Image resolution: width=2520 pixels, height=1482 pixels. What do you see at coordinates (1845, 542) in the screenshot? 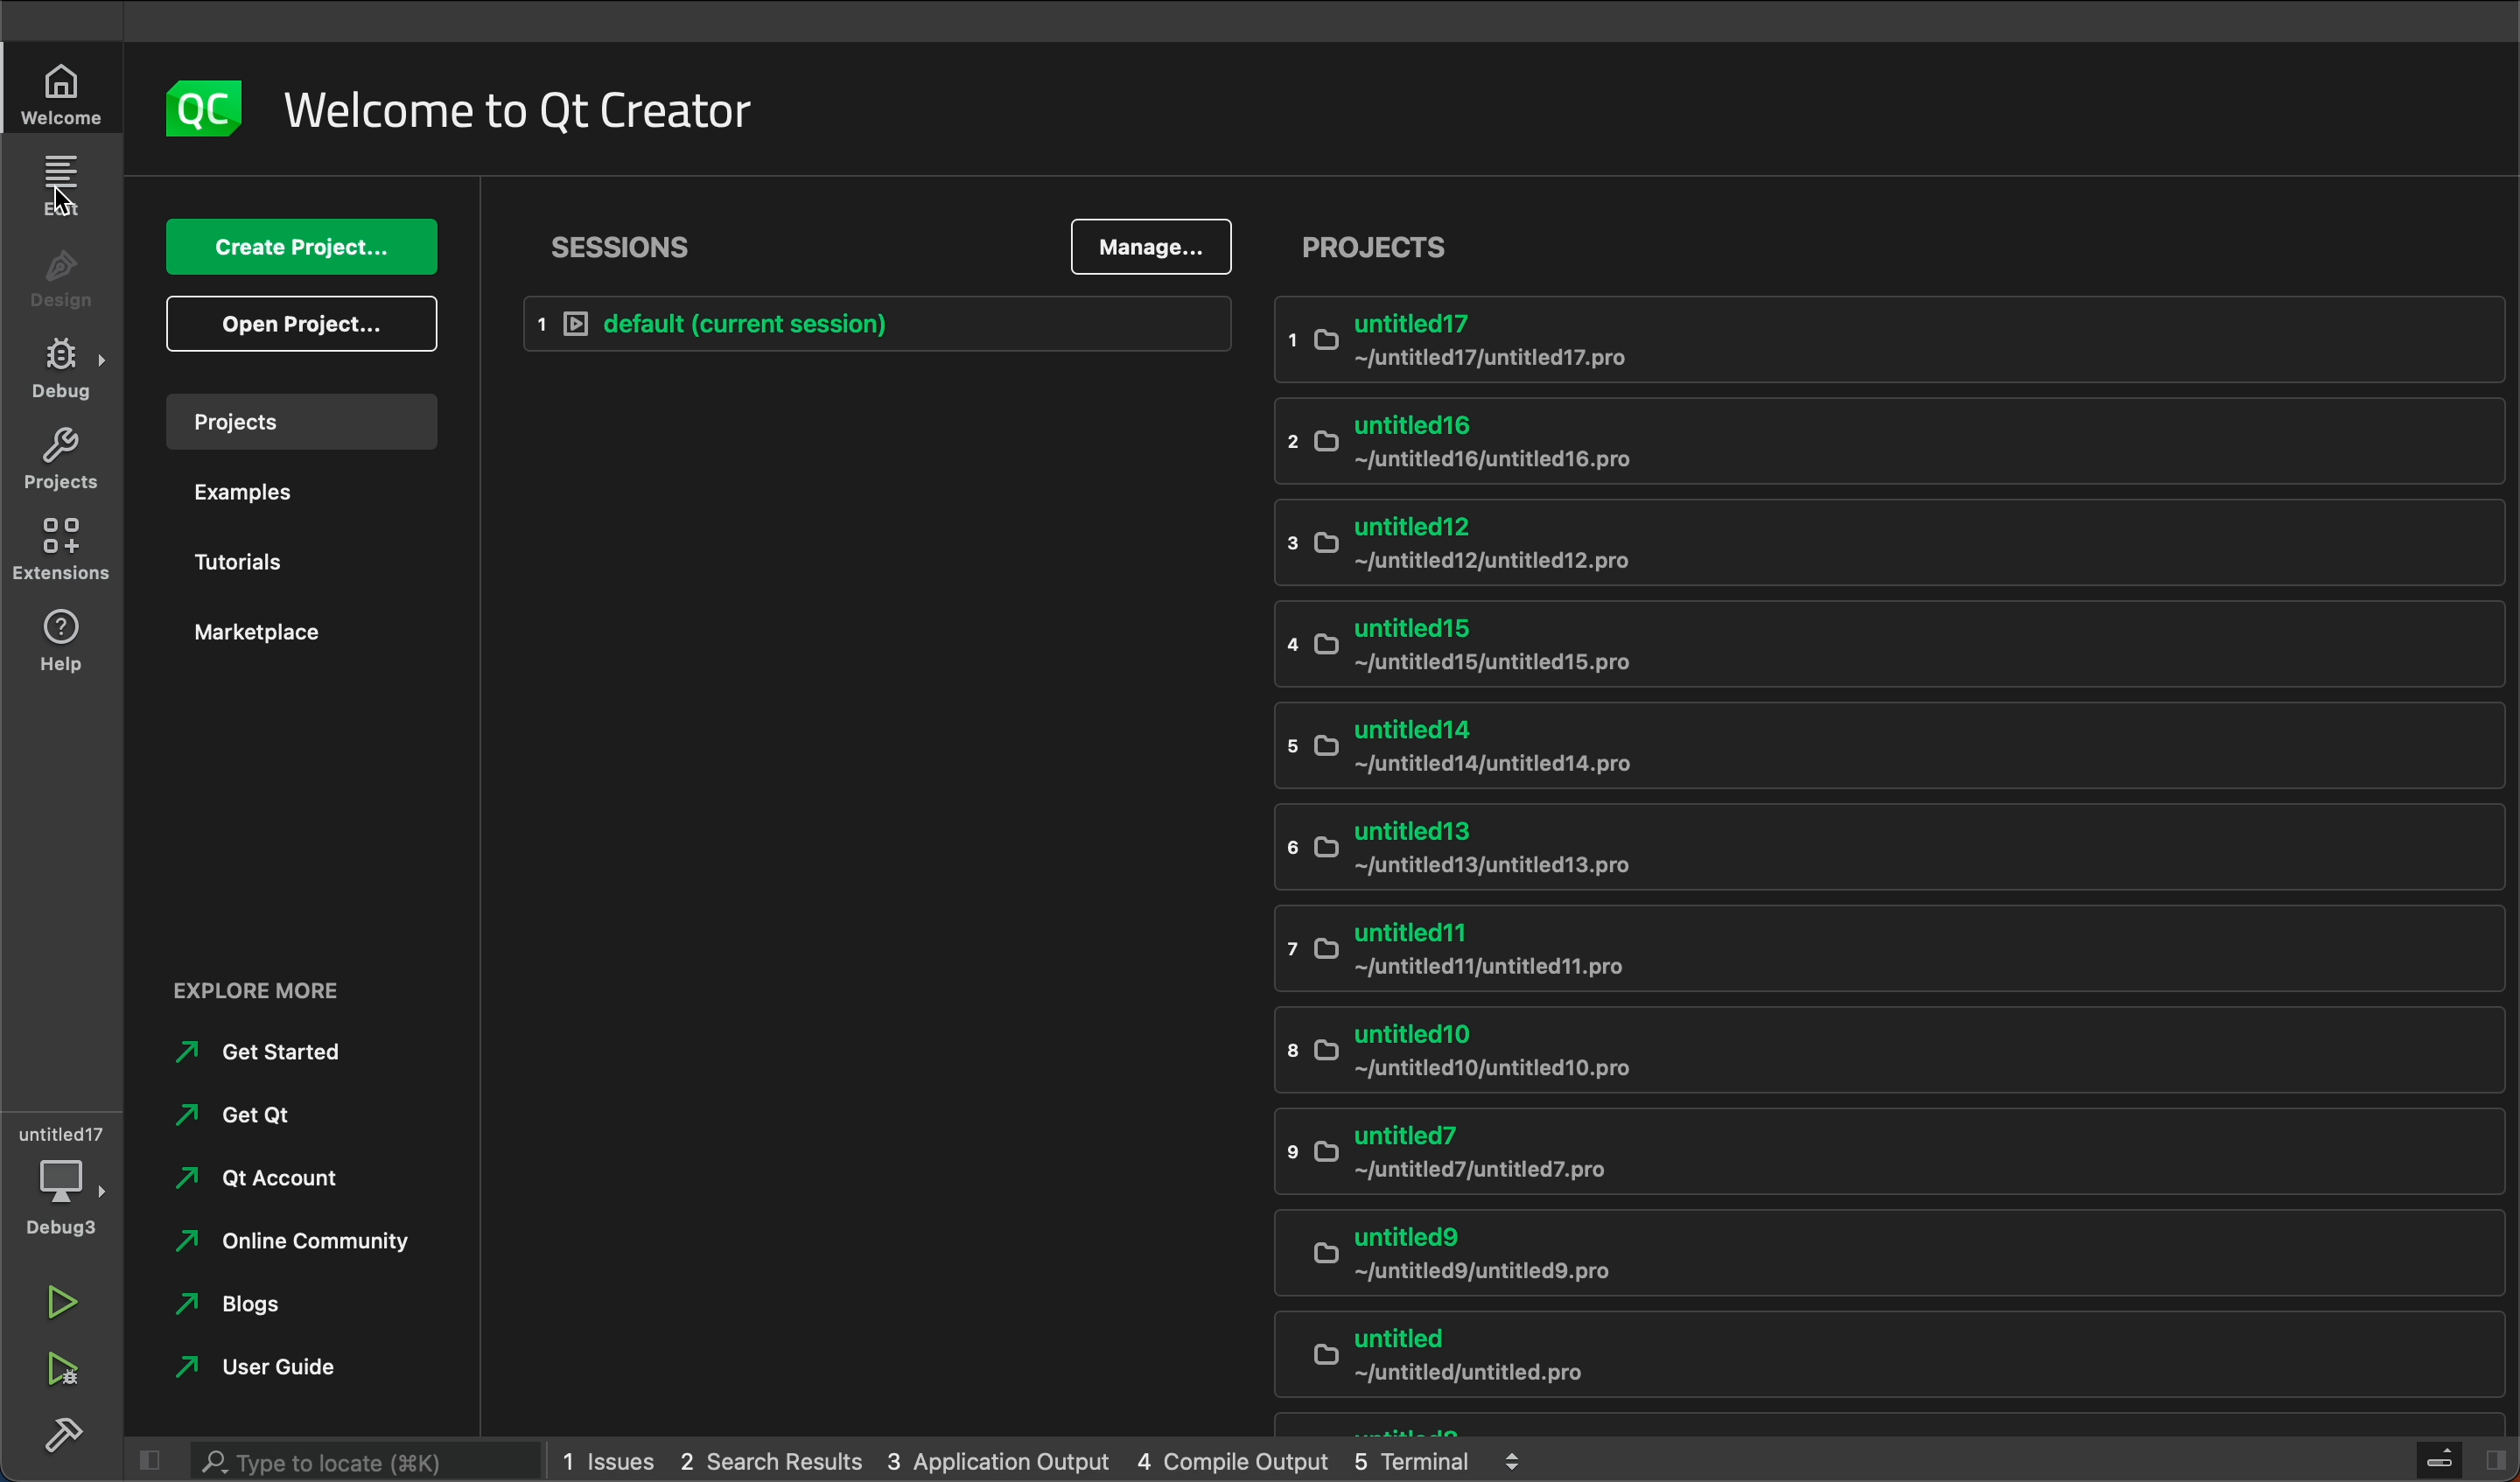
I see `untitled12` at bounding box center [1845, 542].